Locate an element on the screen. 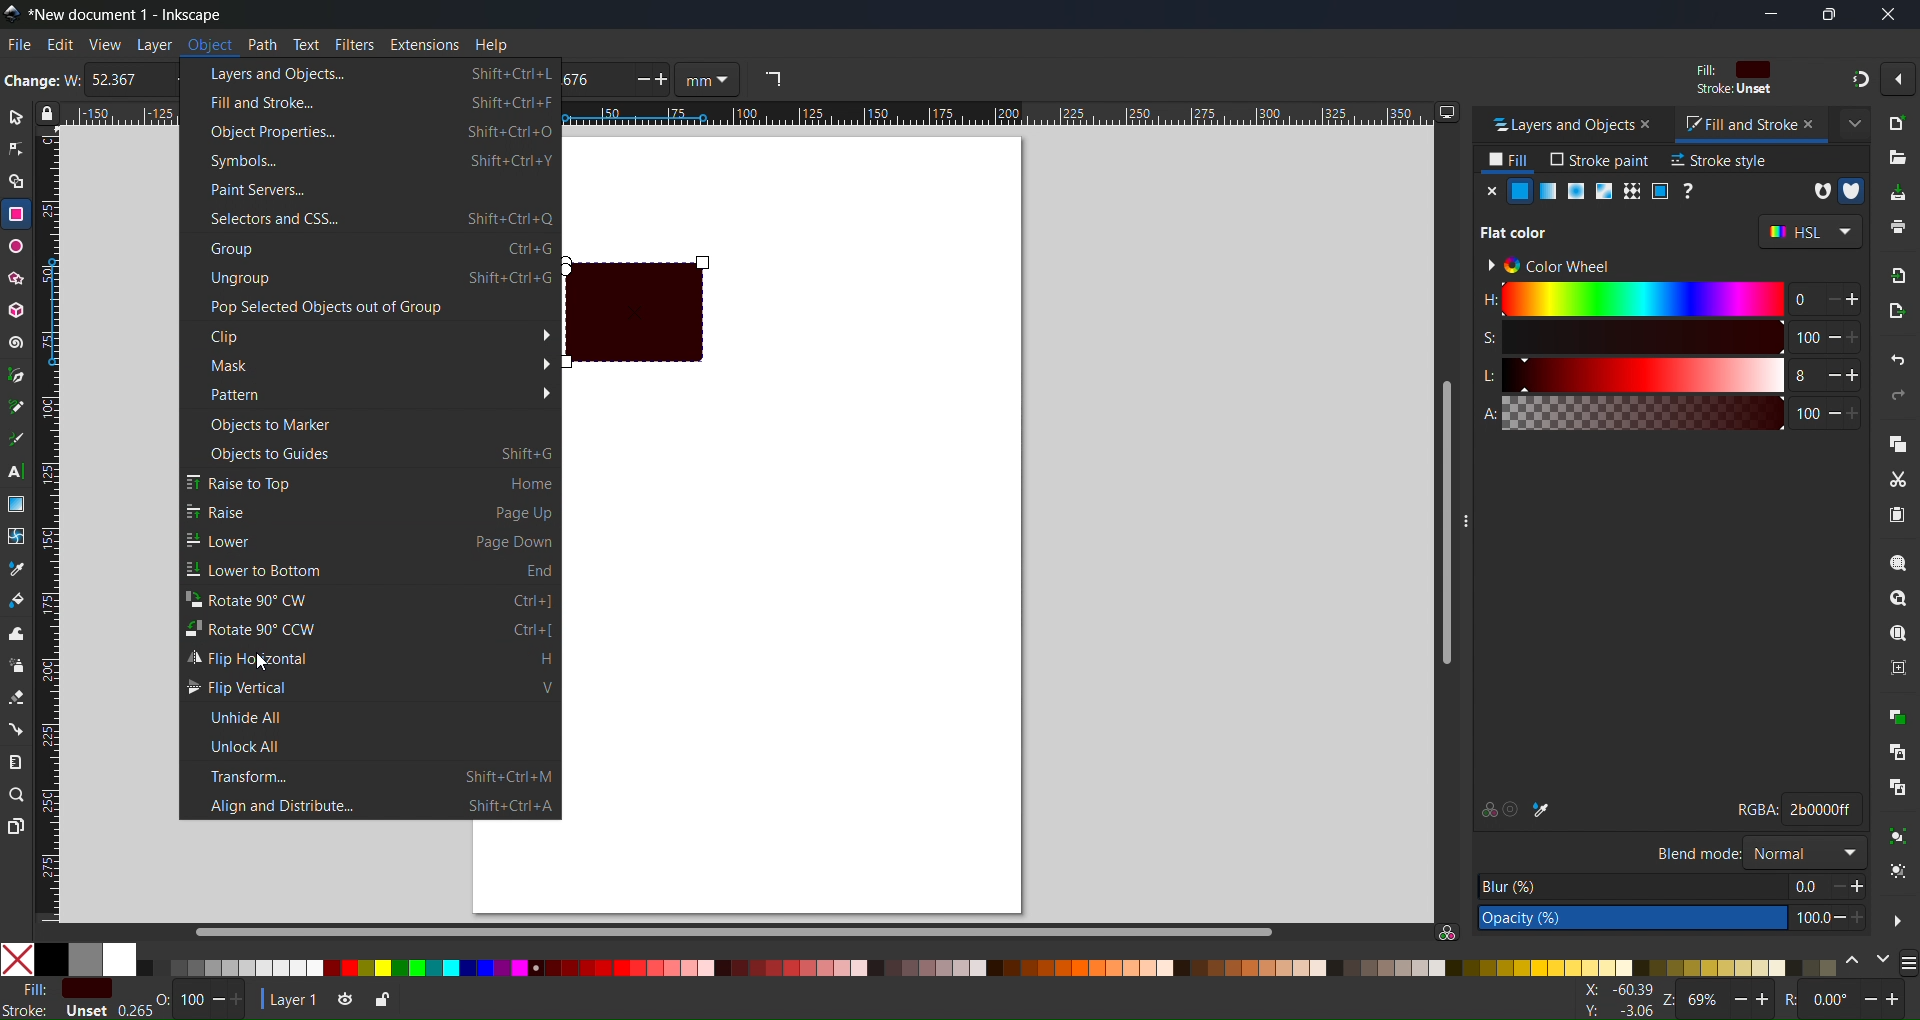  increase hue is located at coordinates (1827, 301).